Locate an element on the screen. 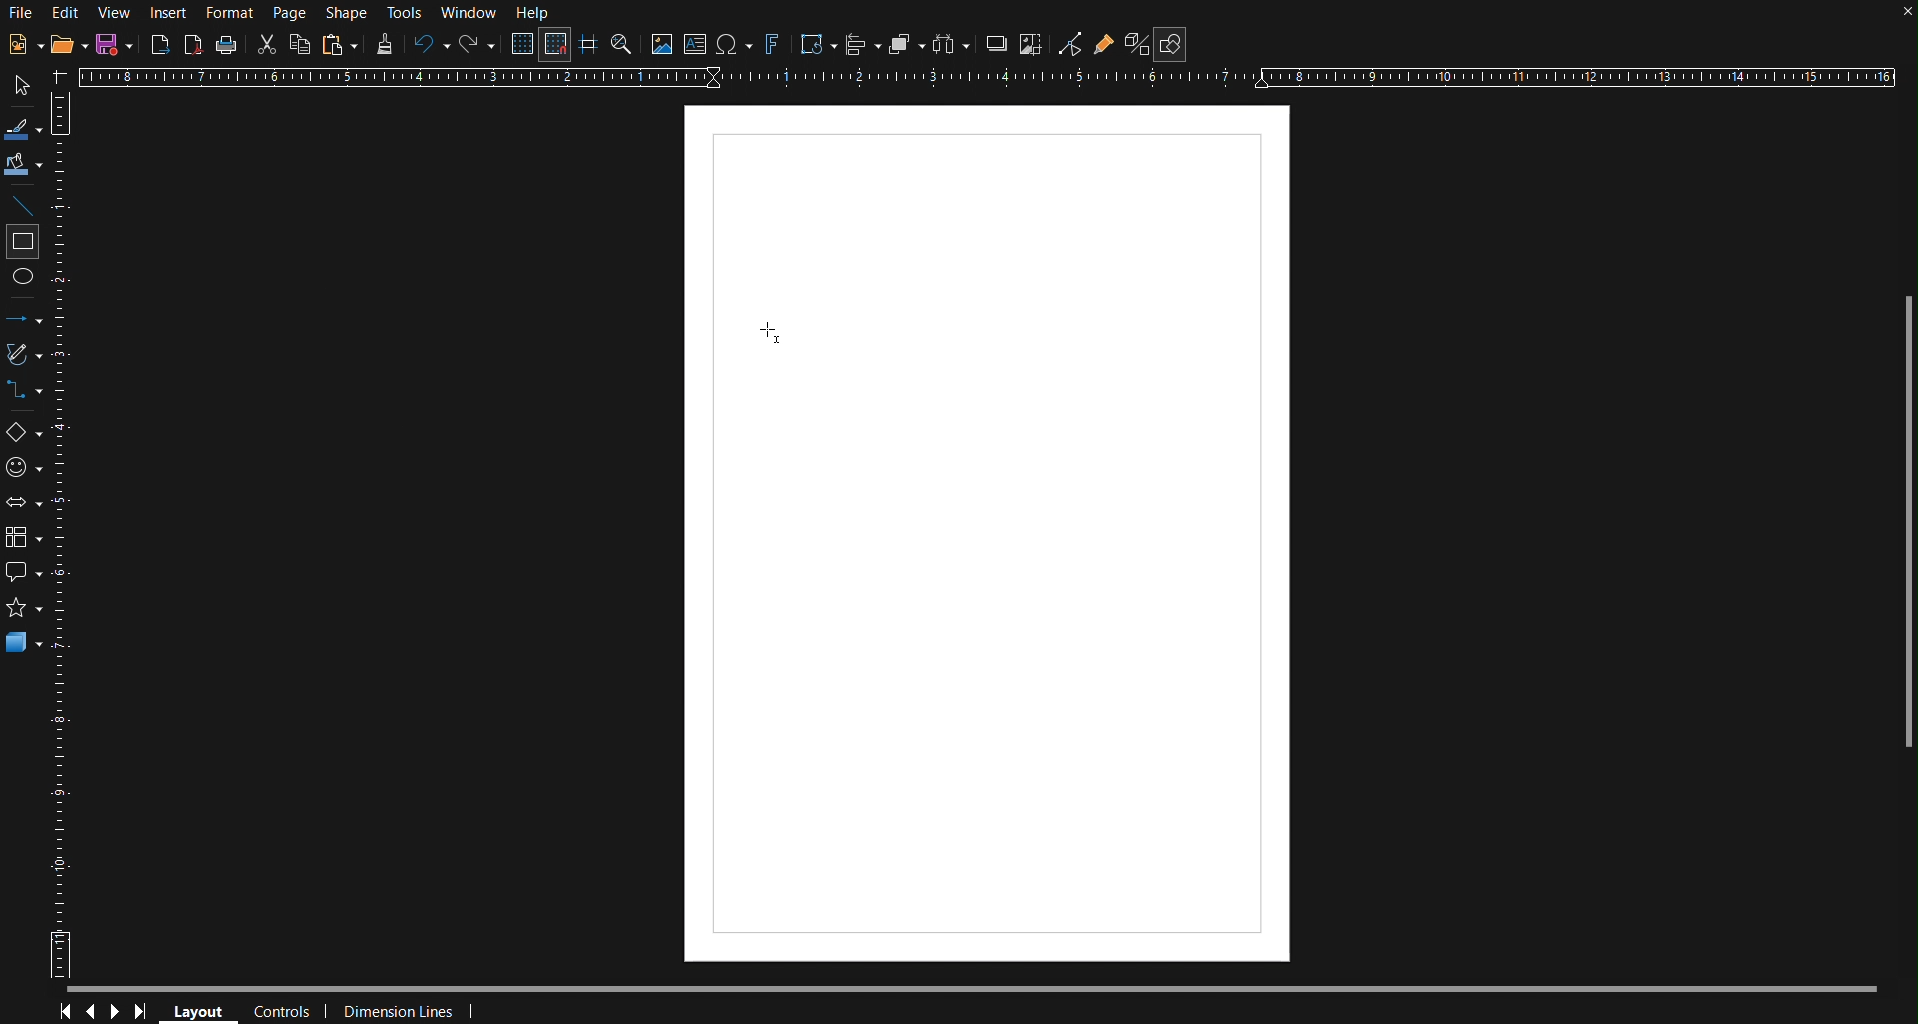  Insert Image is located at coordinates (660, 43).